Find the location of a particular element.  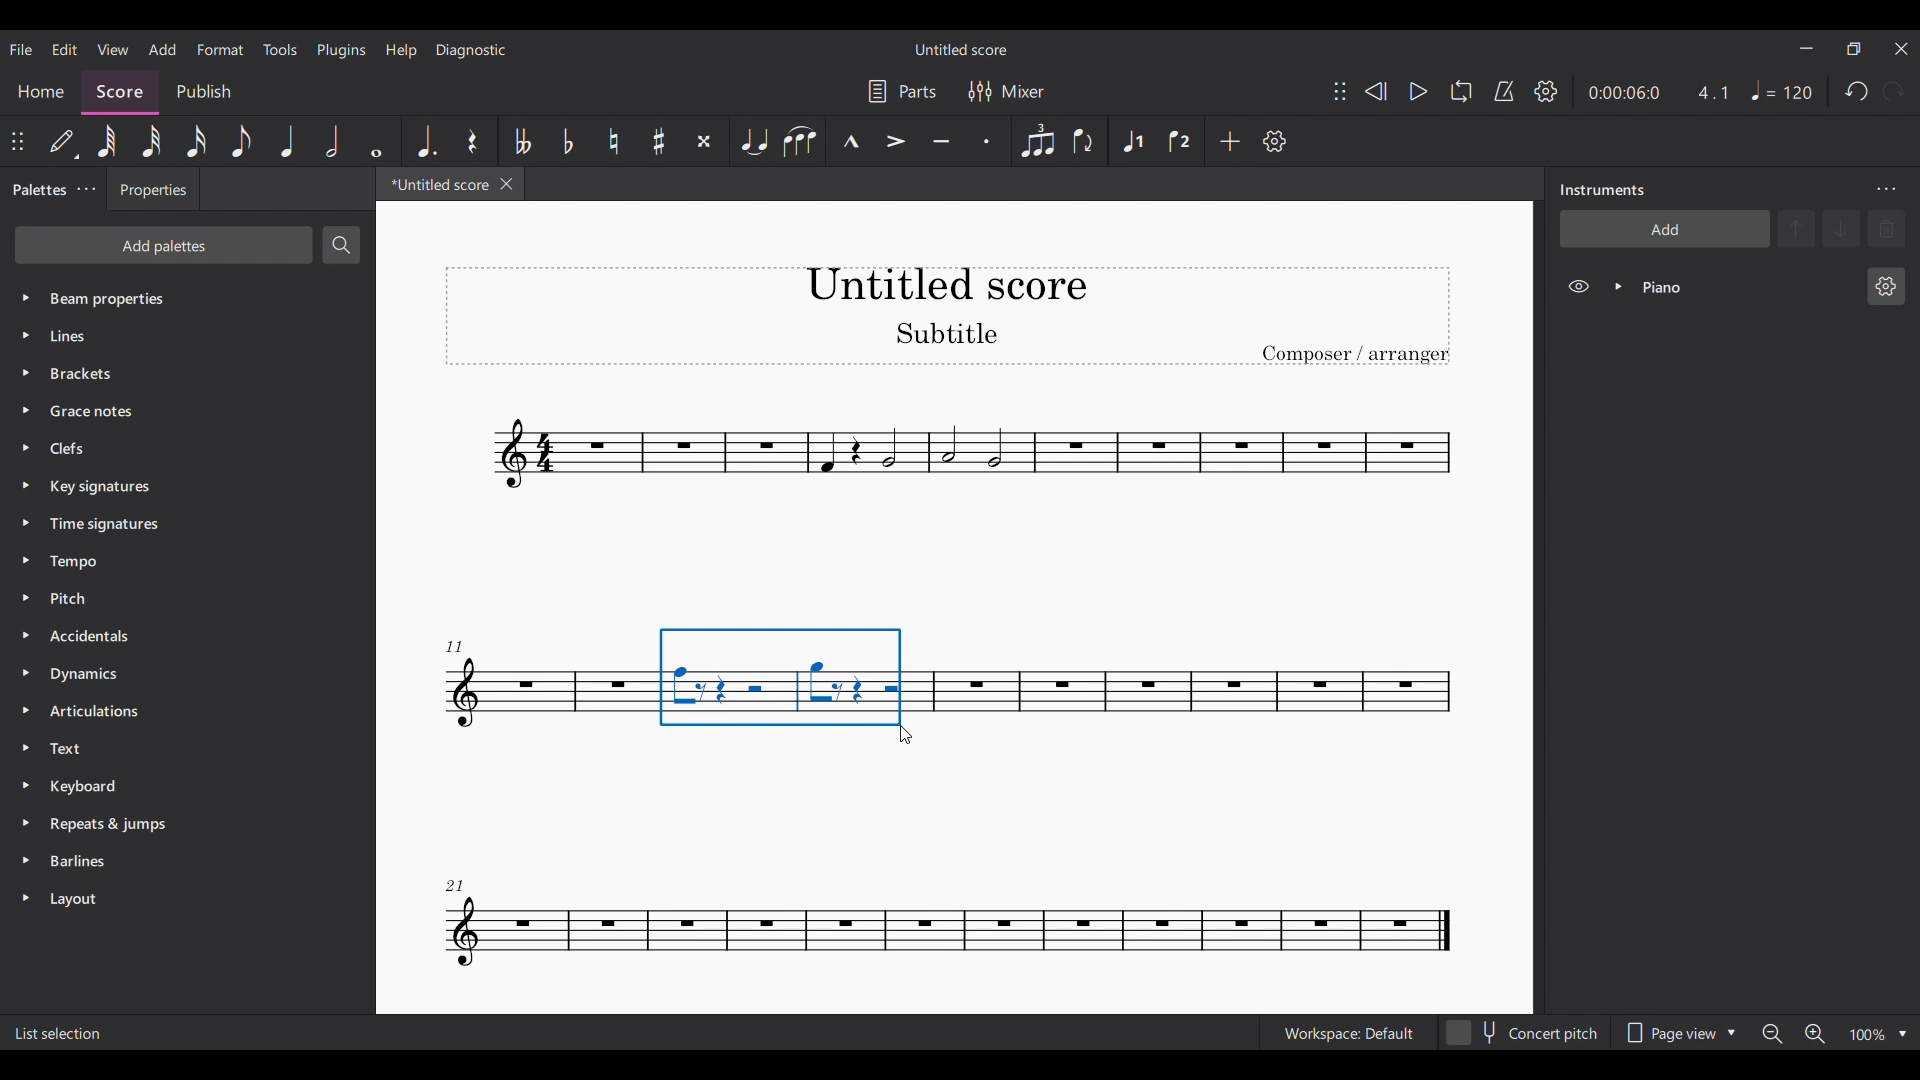

Show/Hide is located at coordinates (1578, 287).